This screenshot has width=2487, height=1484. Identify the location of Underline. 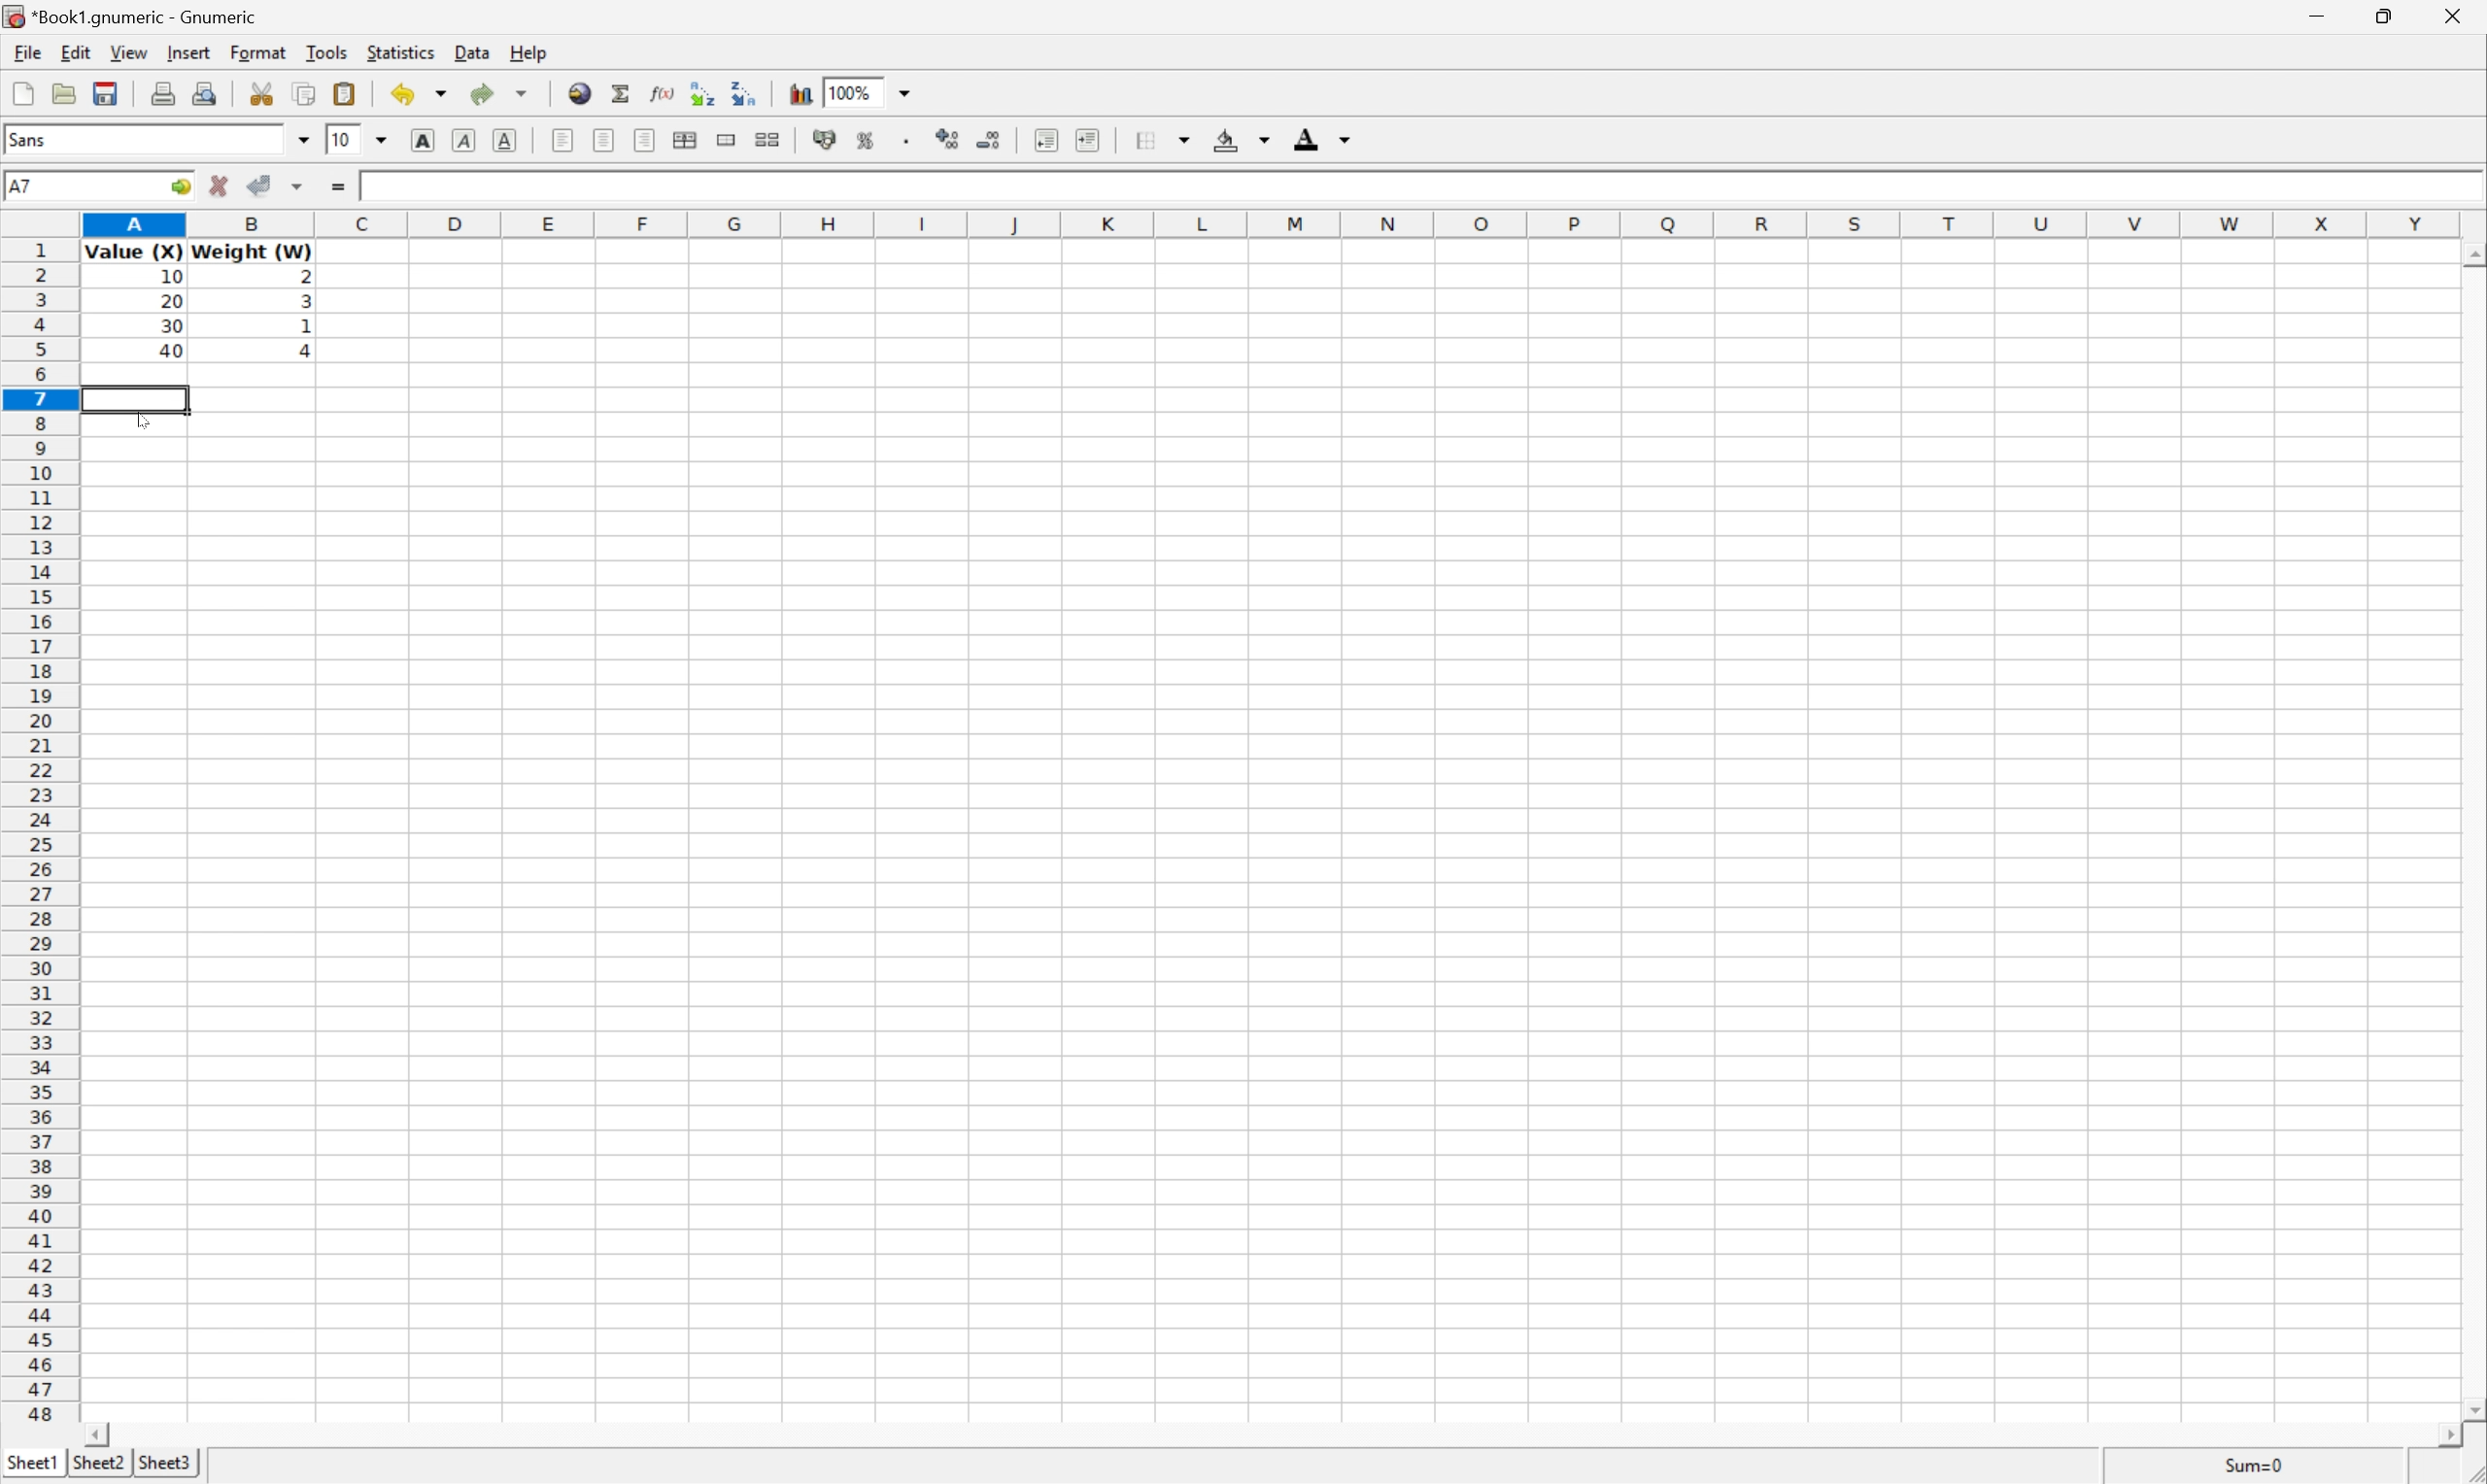
(508, 142).